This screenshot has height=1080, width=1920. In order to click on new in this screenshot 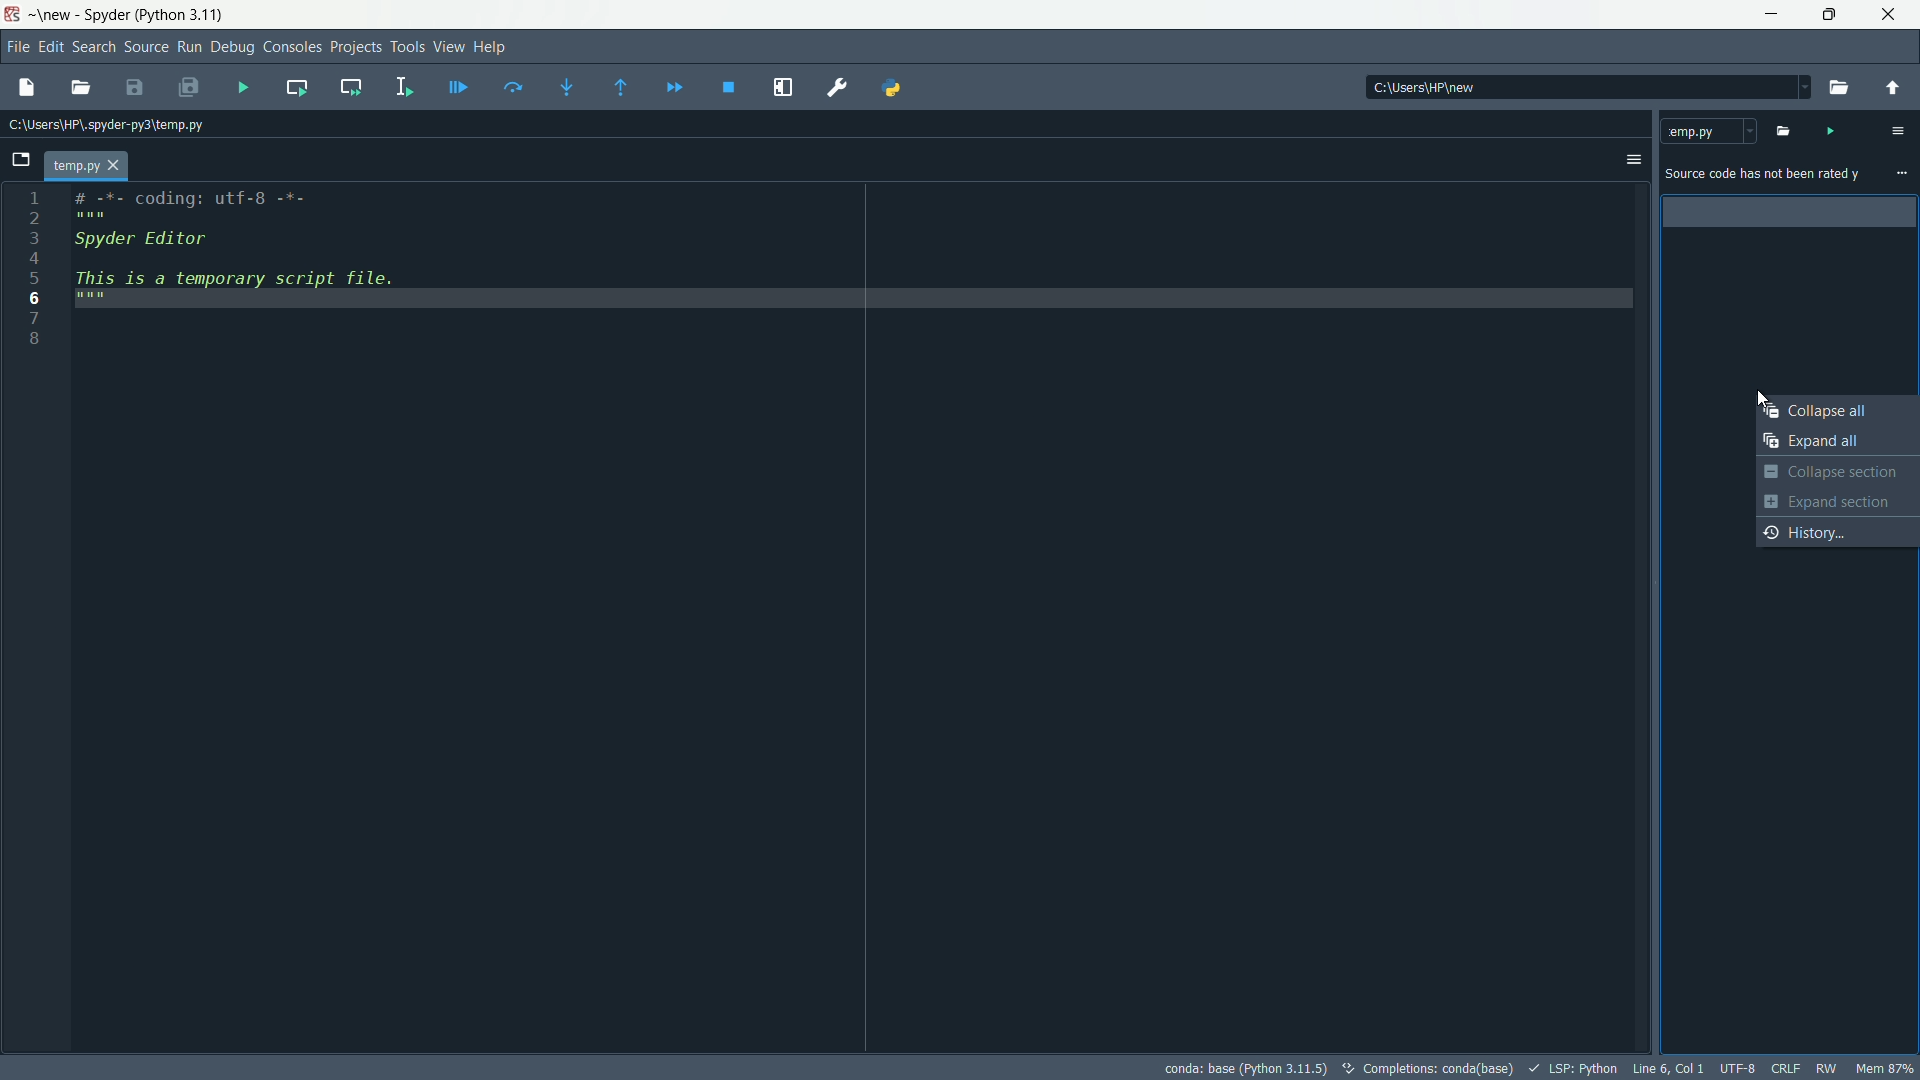, I will do `click(56, 15)`.